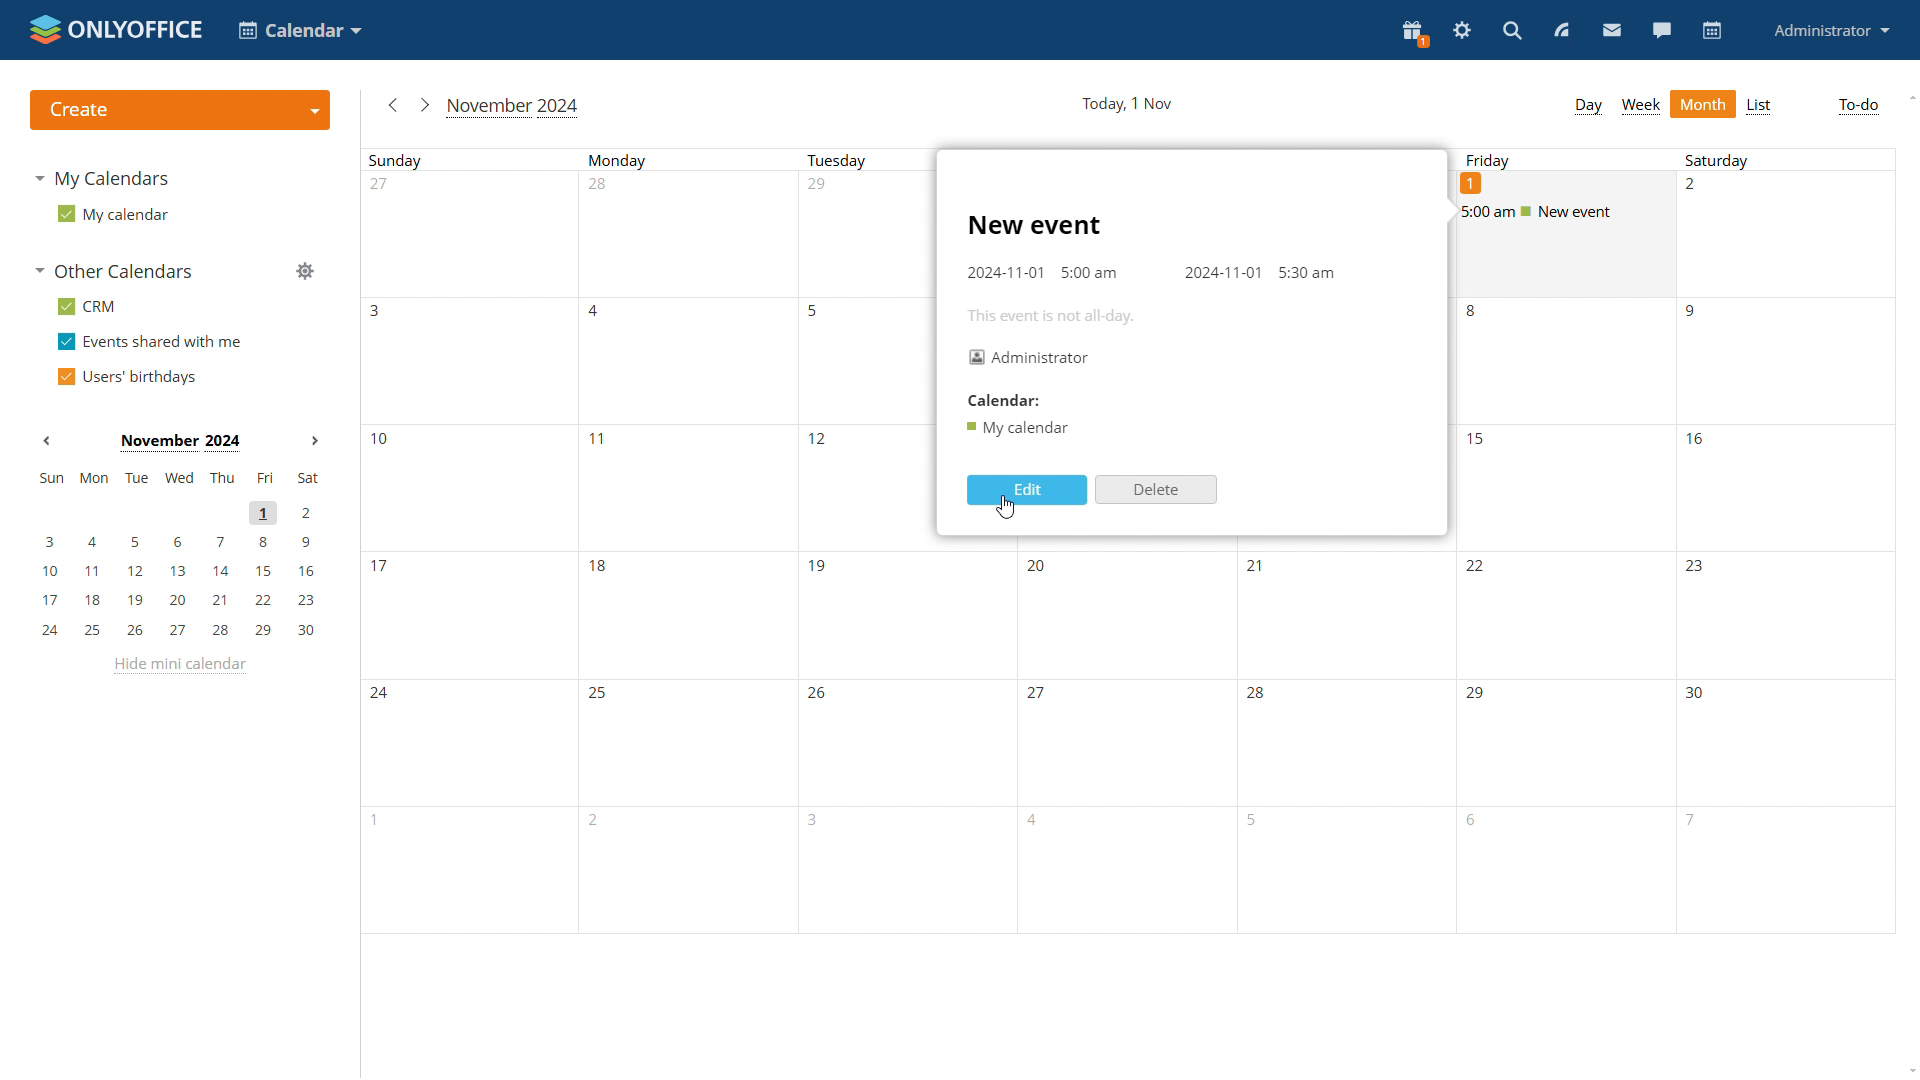  I want to click on delete, so click(1157, 490).